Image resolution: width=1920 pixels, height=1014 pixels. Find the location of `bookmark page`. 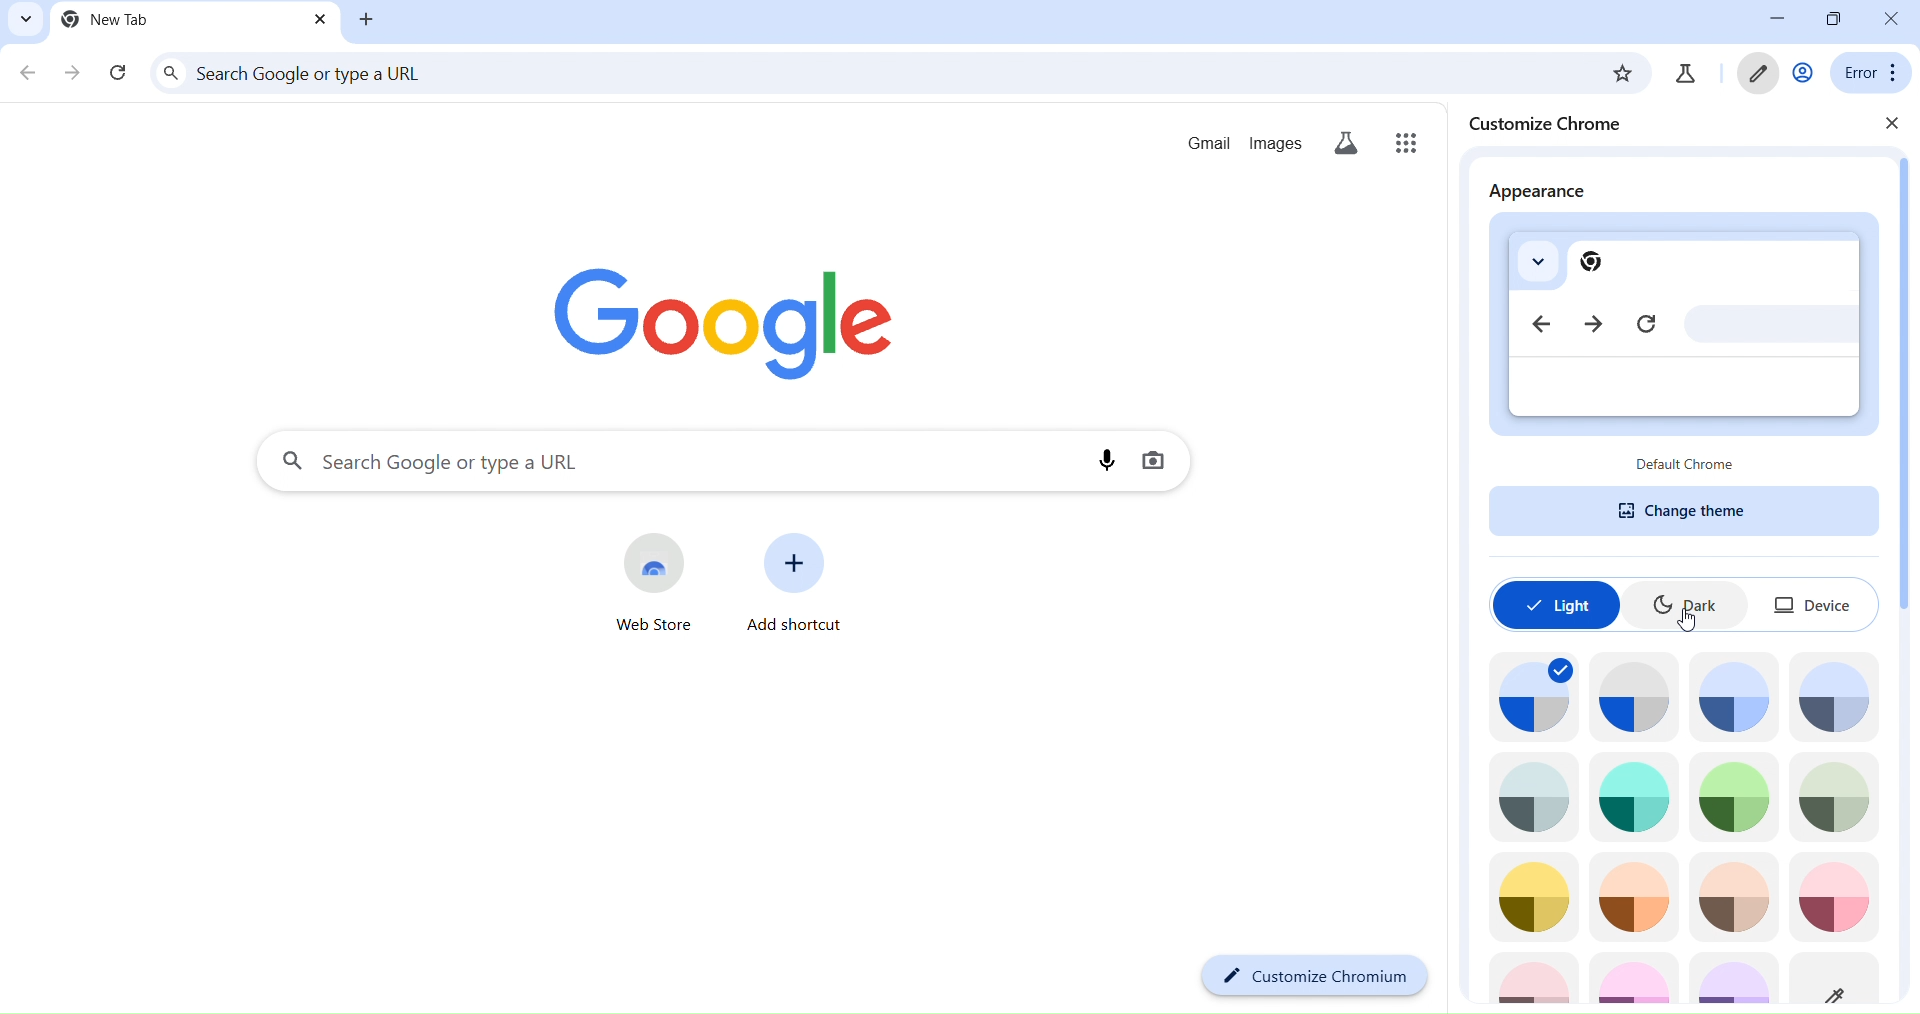

bookmark page is located at coordinates (1633, 75).